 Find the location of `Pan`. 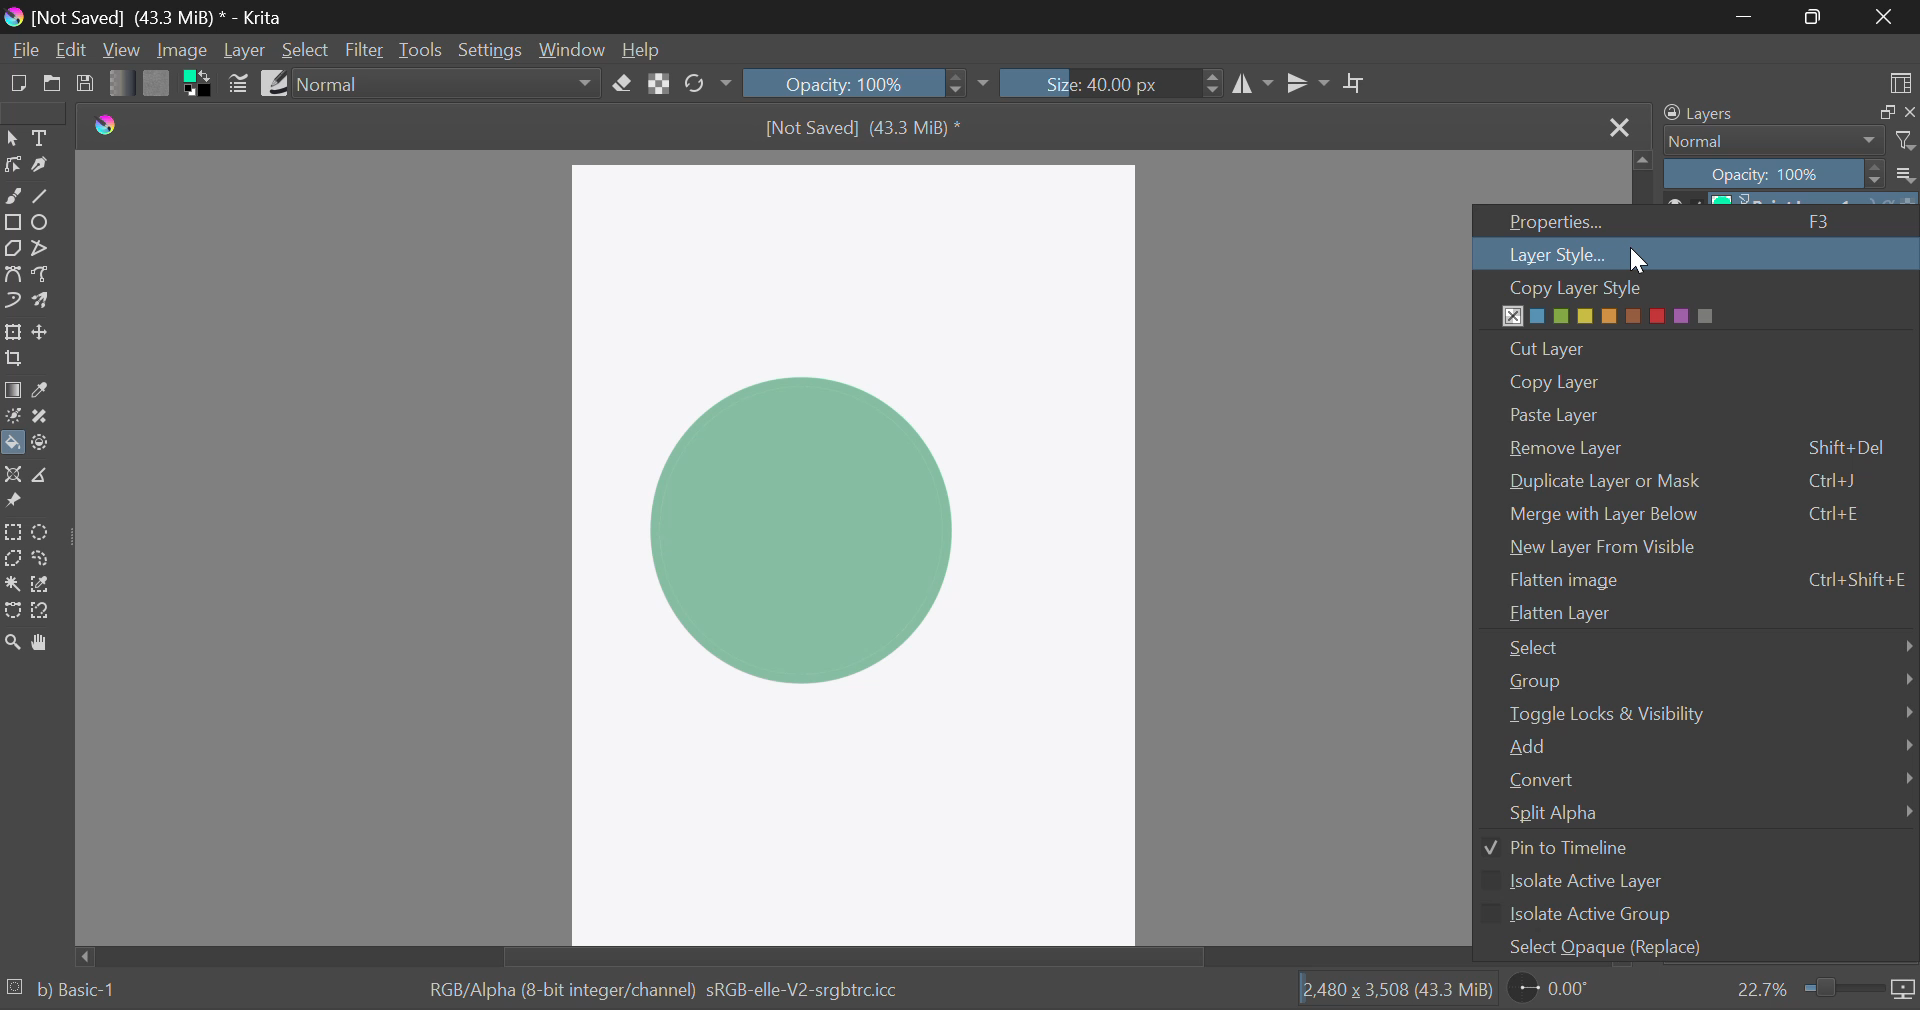

Pan is located at coordinates (42, 643).